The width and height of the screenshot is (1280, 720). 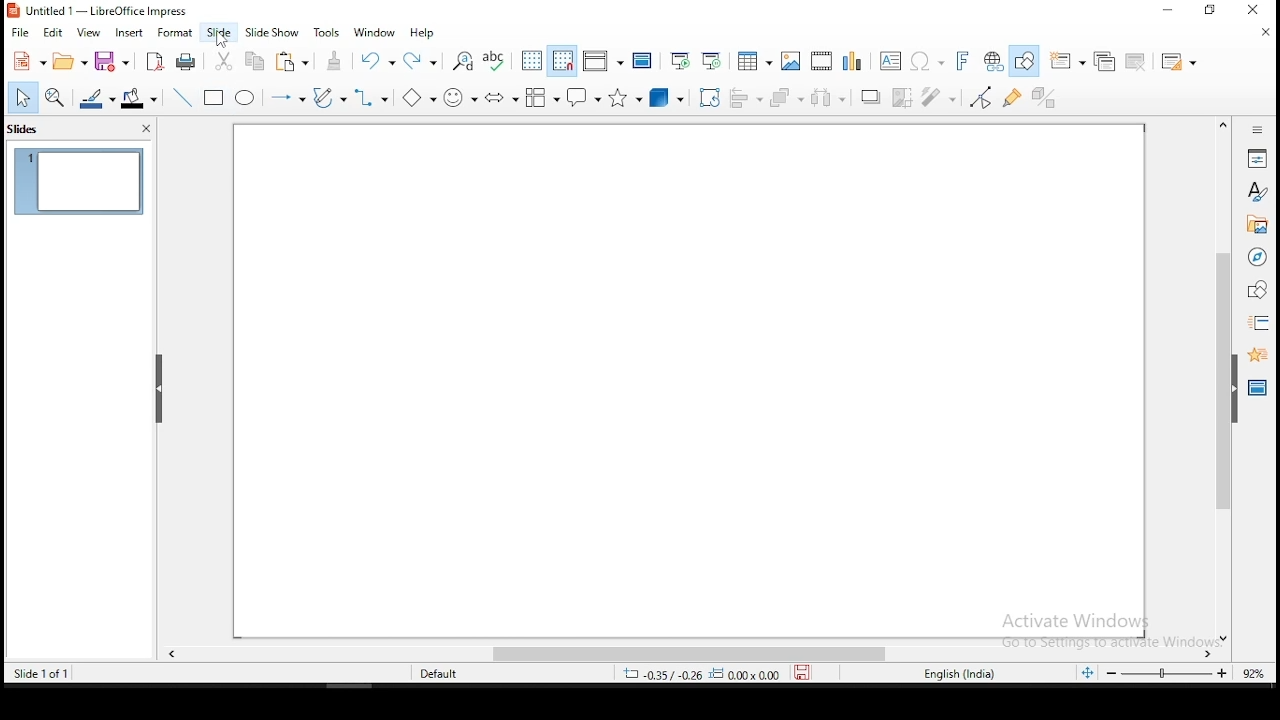 I want to click on block arrows, so click(x=502, y=97).